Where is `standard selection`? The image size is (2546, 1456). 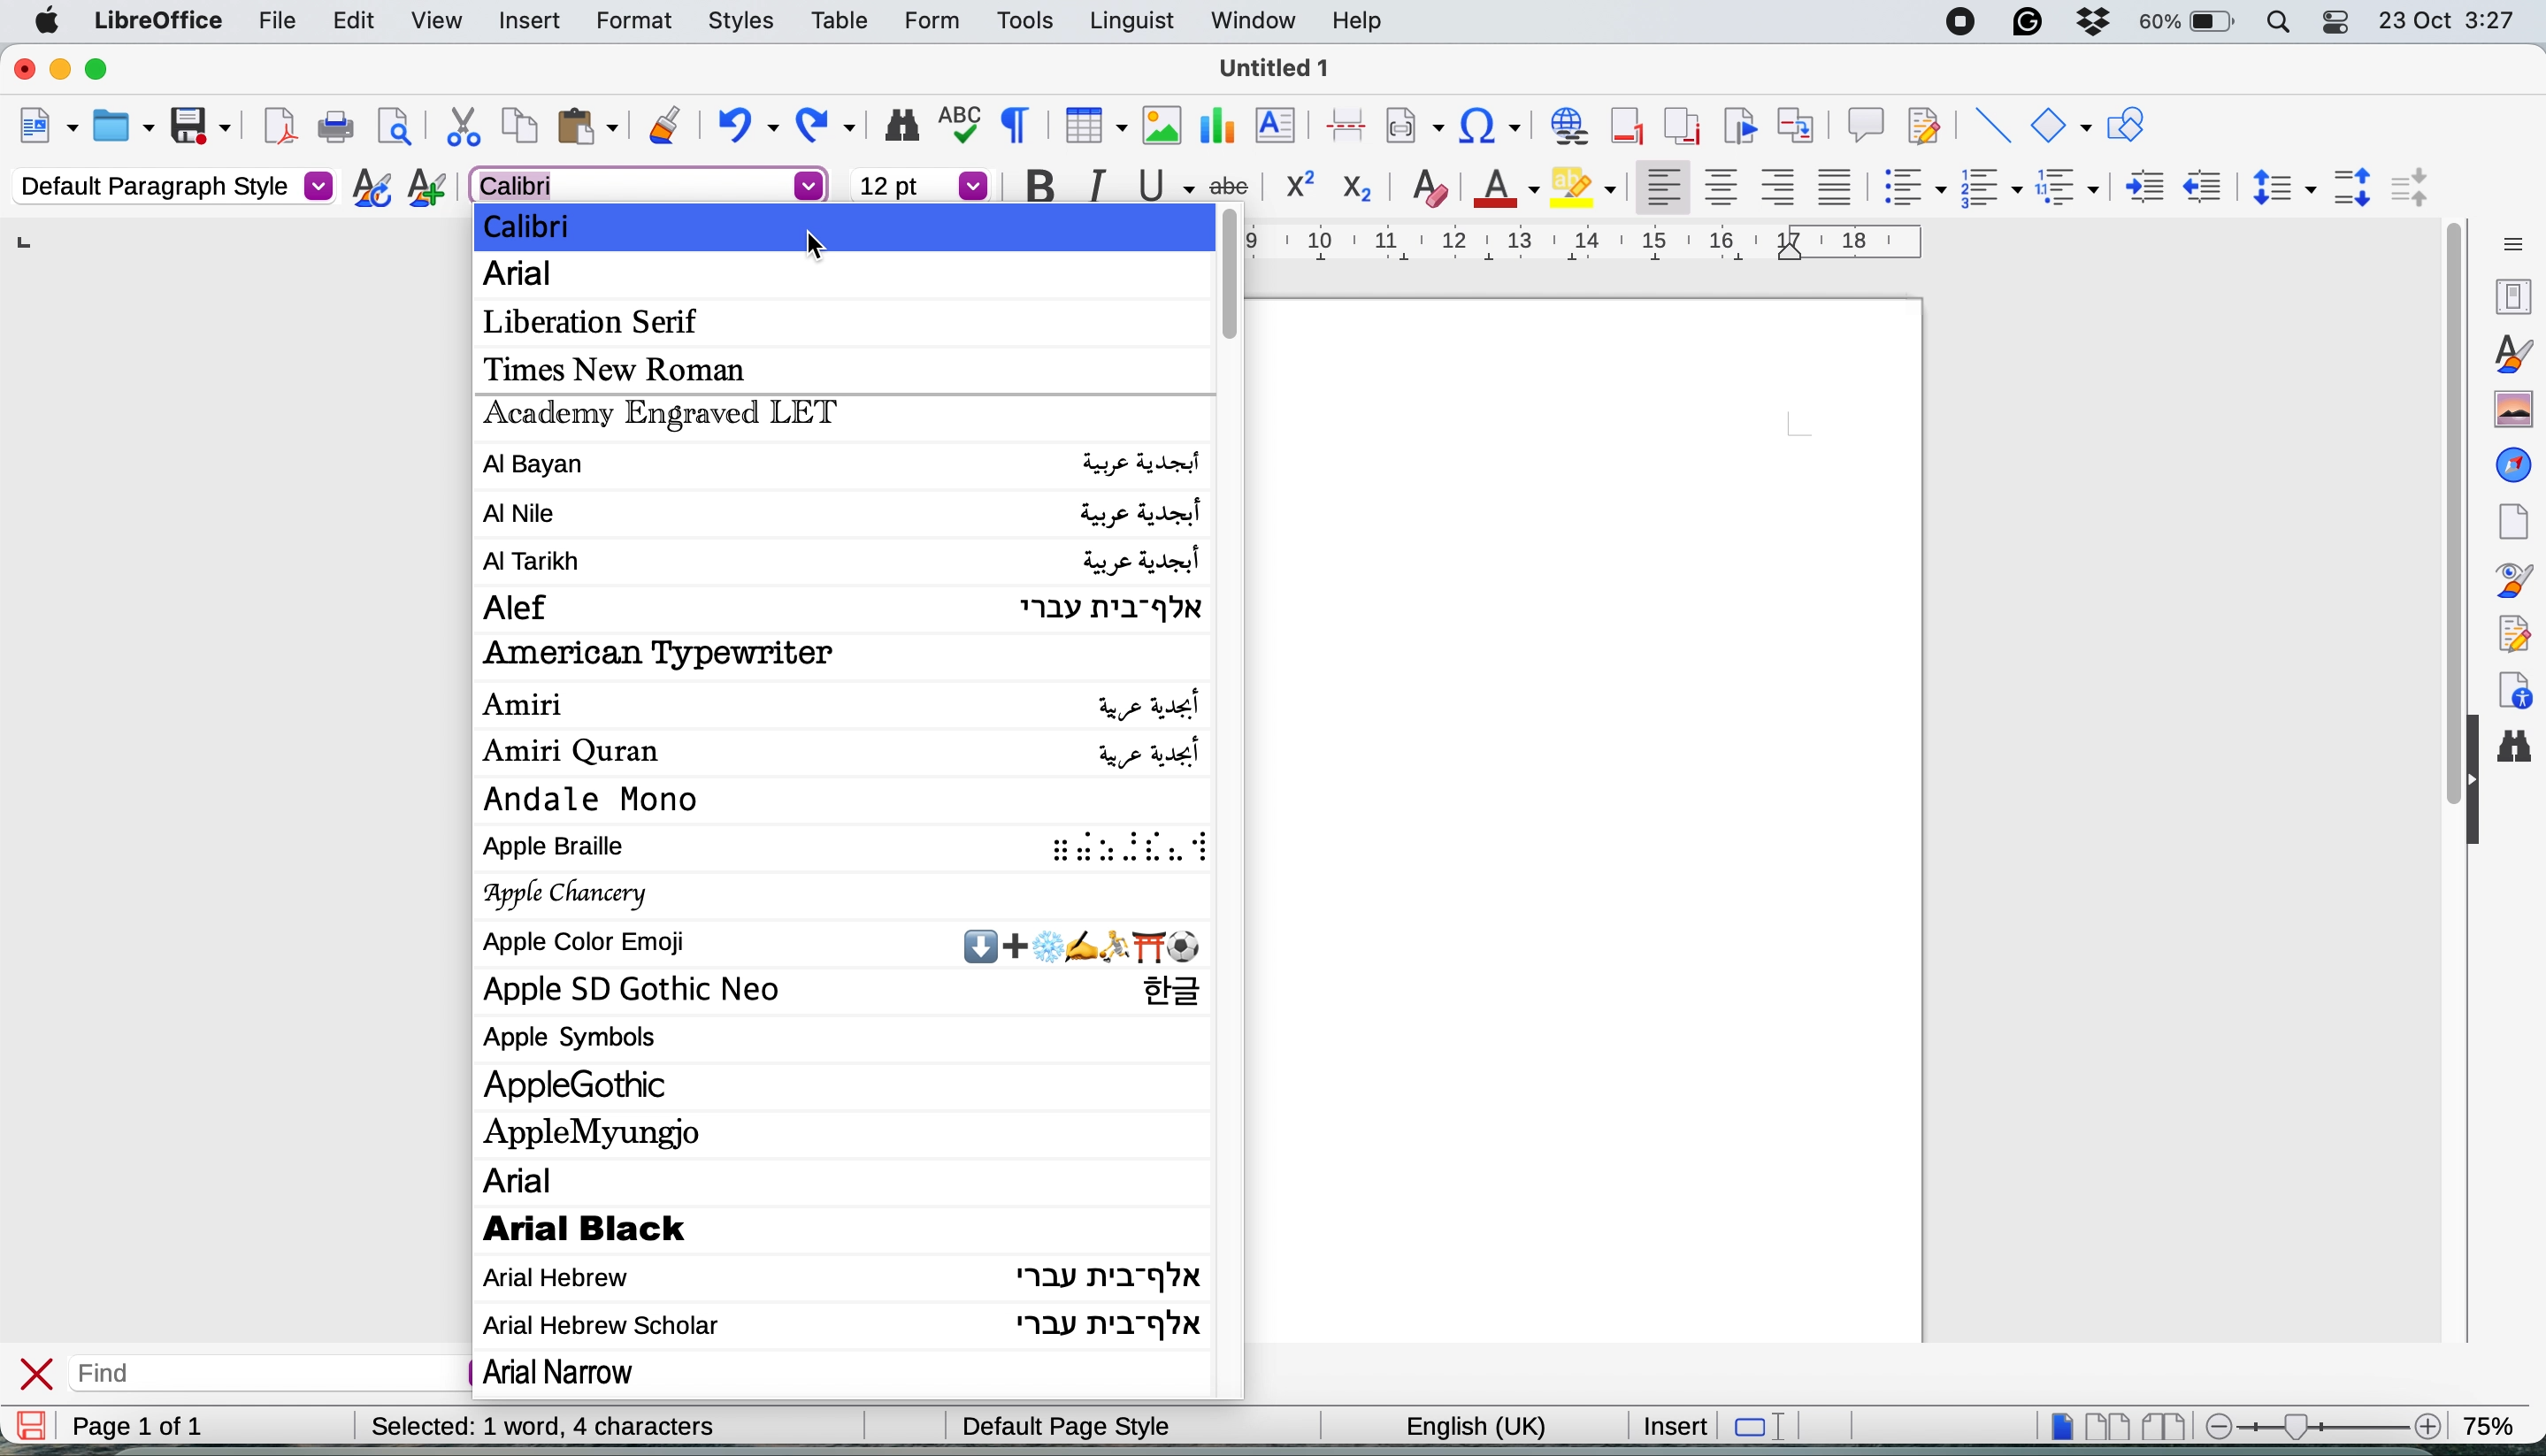 standard selection is located at coordinates (1756, 1425).